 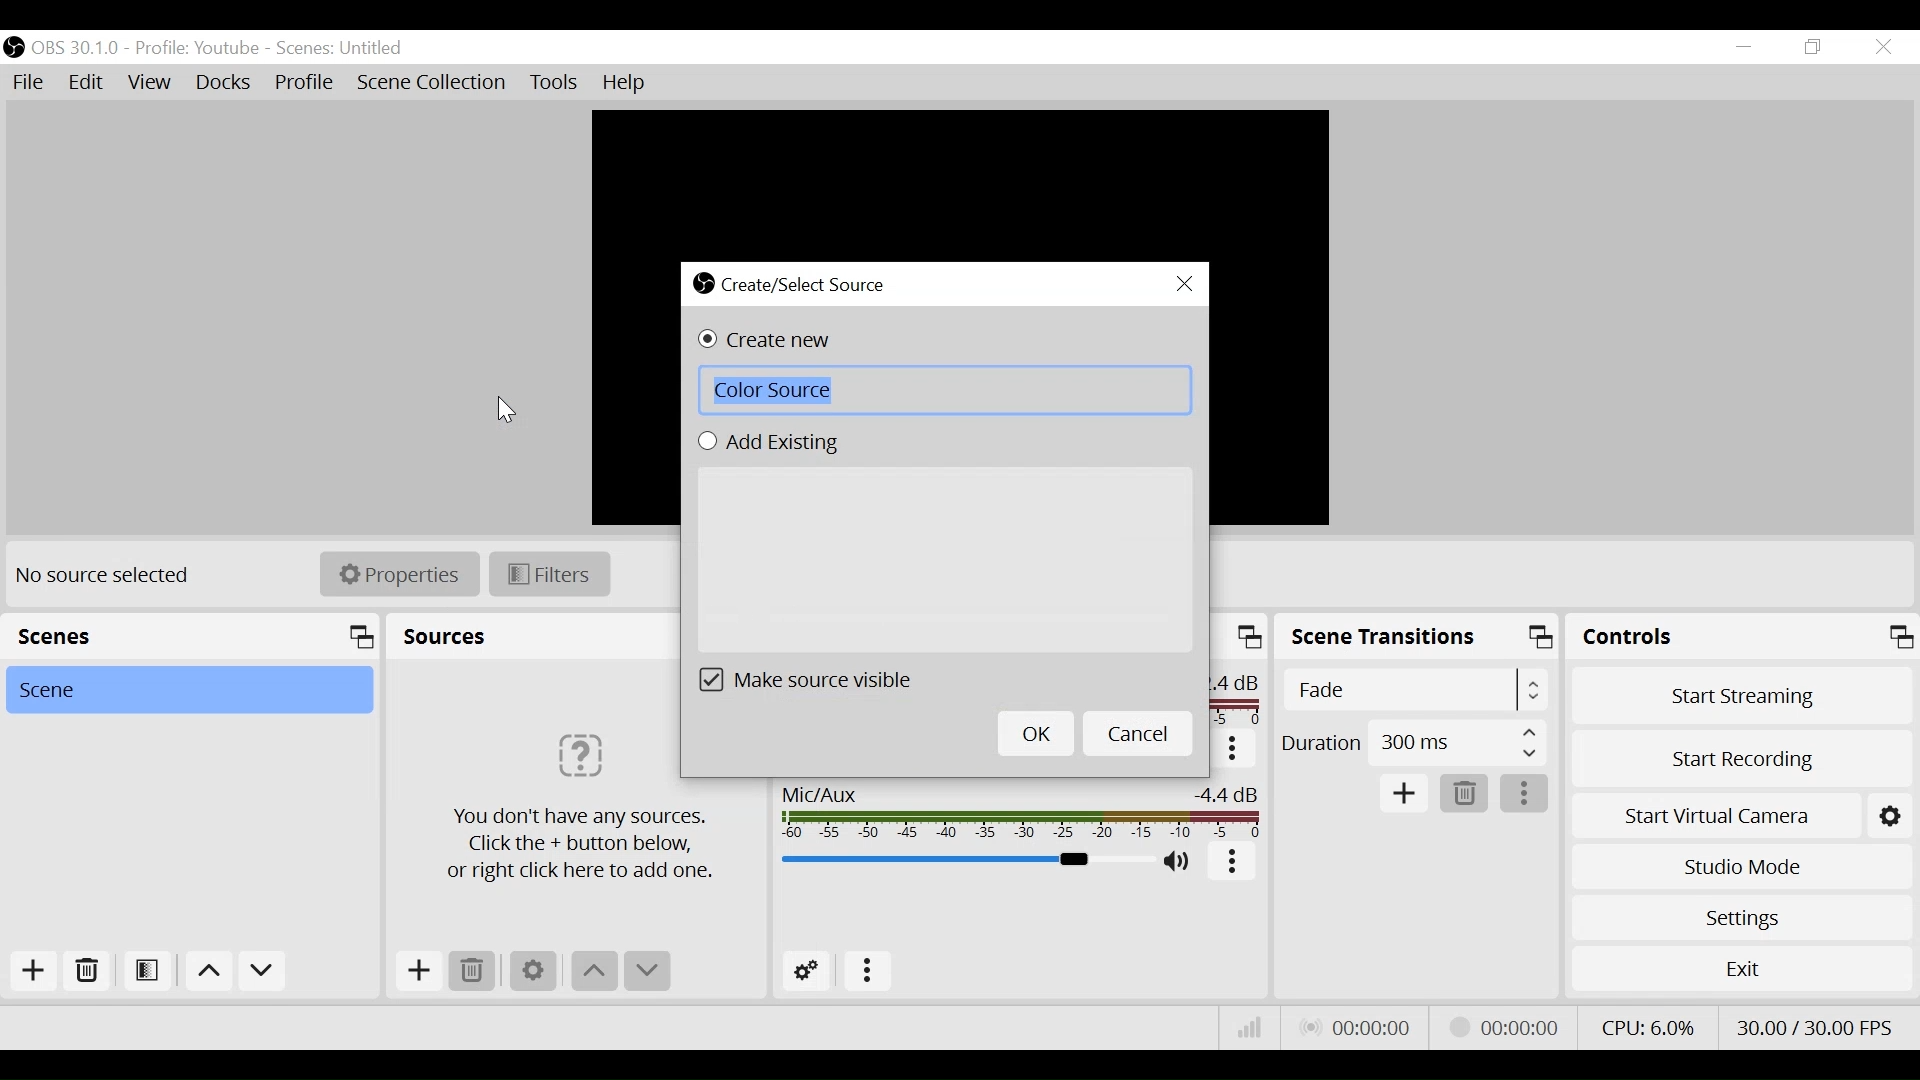 What do you see at coordinates (1413, 740) in the screenshot?
I see `Select Duration` at bounding box center [1413, 740].